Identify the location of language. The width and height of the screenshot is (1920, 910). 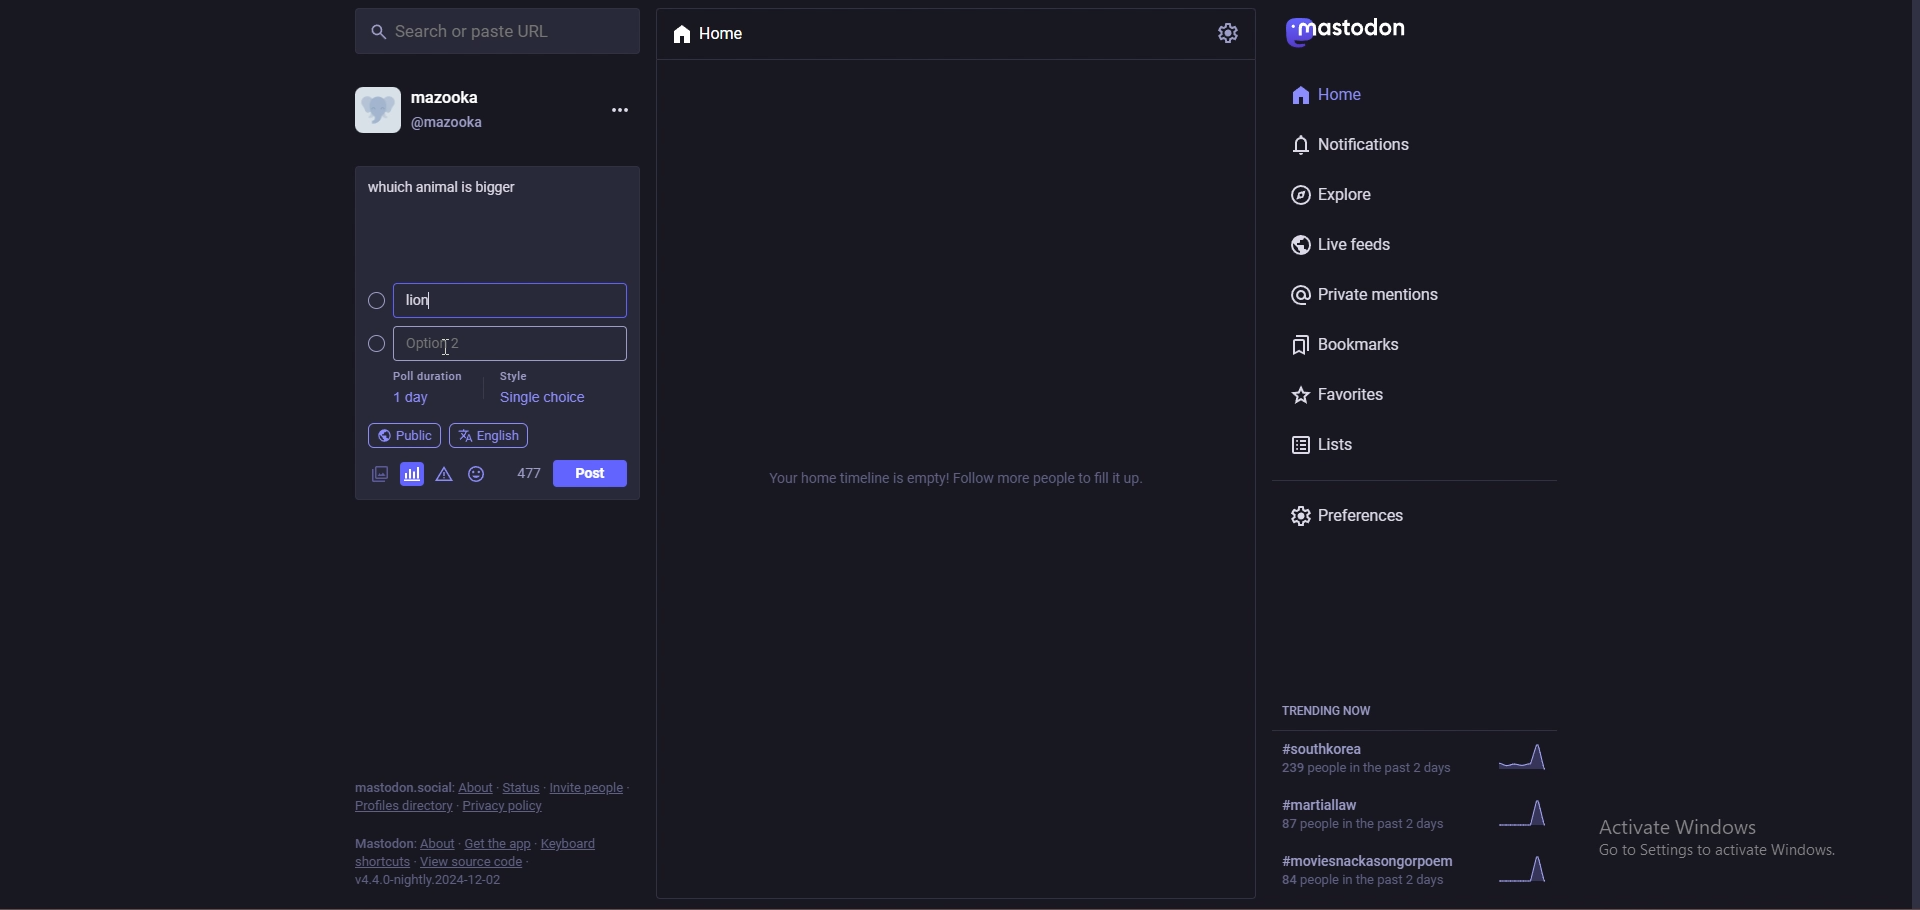
(489, 435).